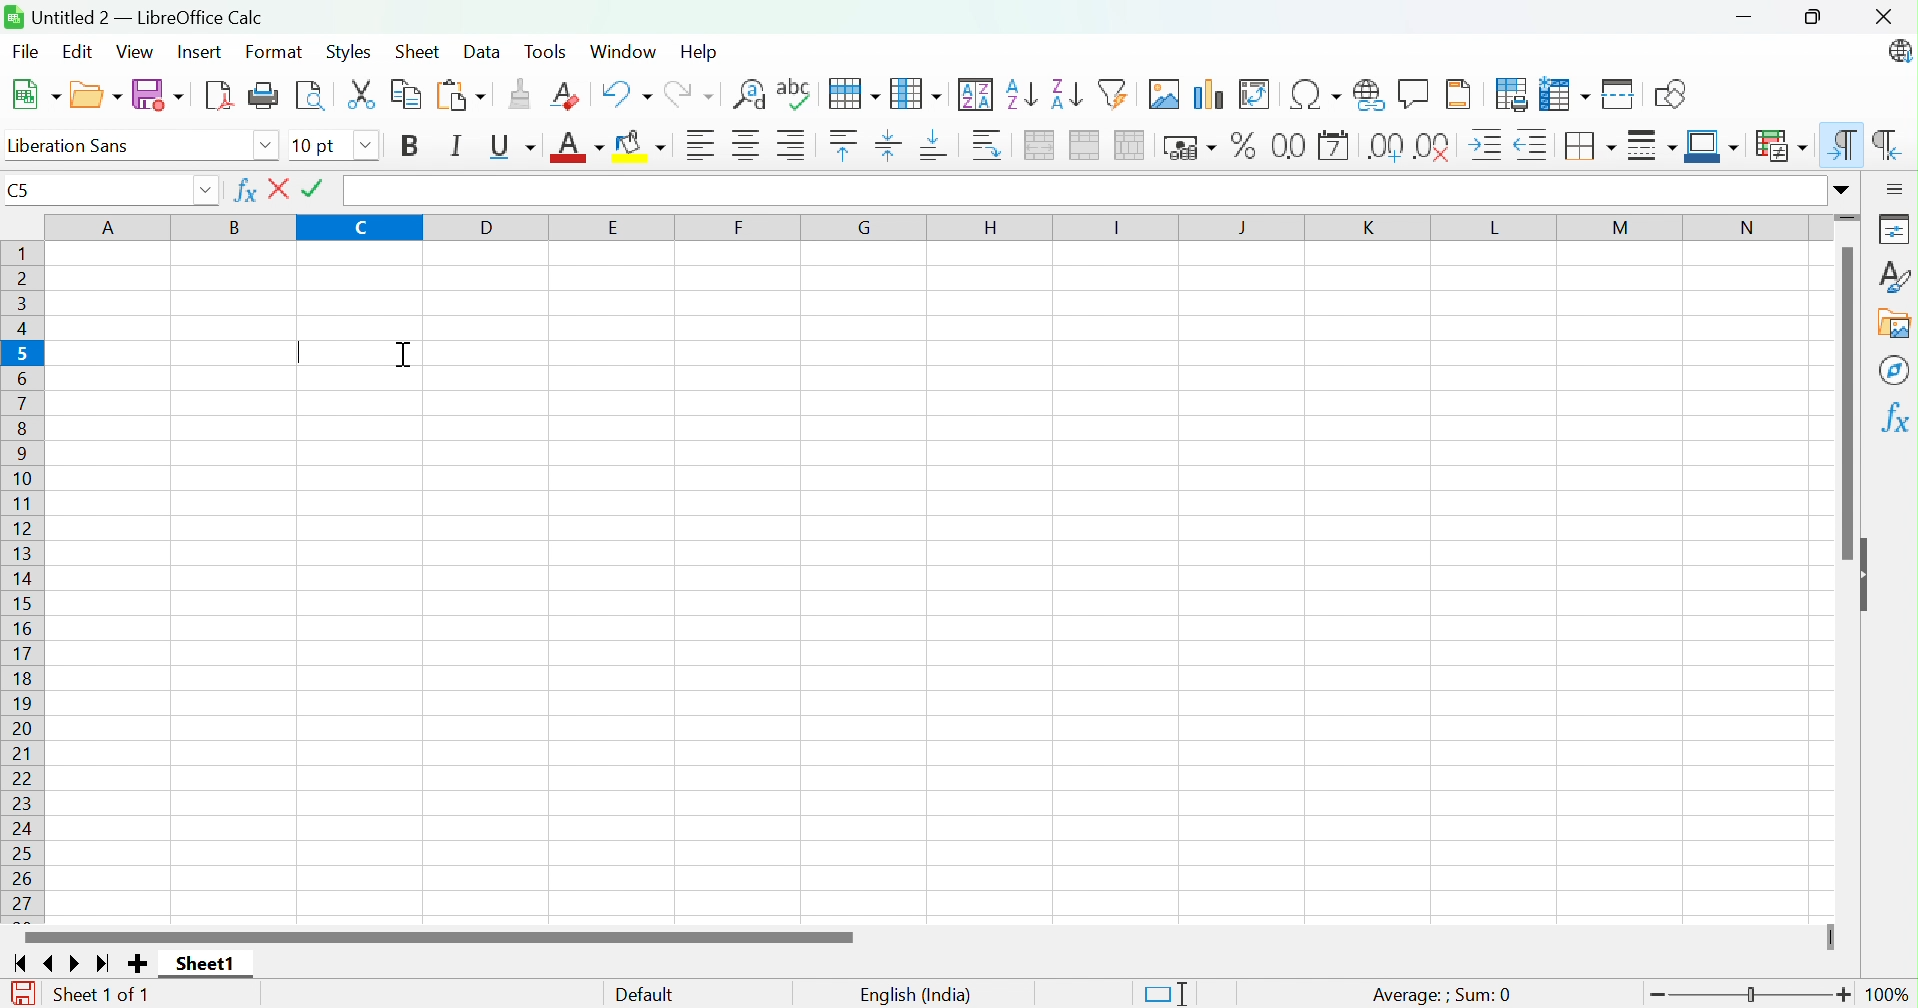  I want to click on Font name, so click(318, 147).